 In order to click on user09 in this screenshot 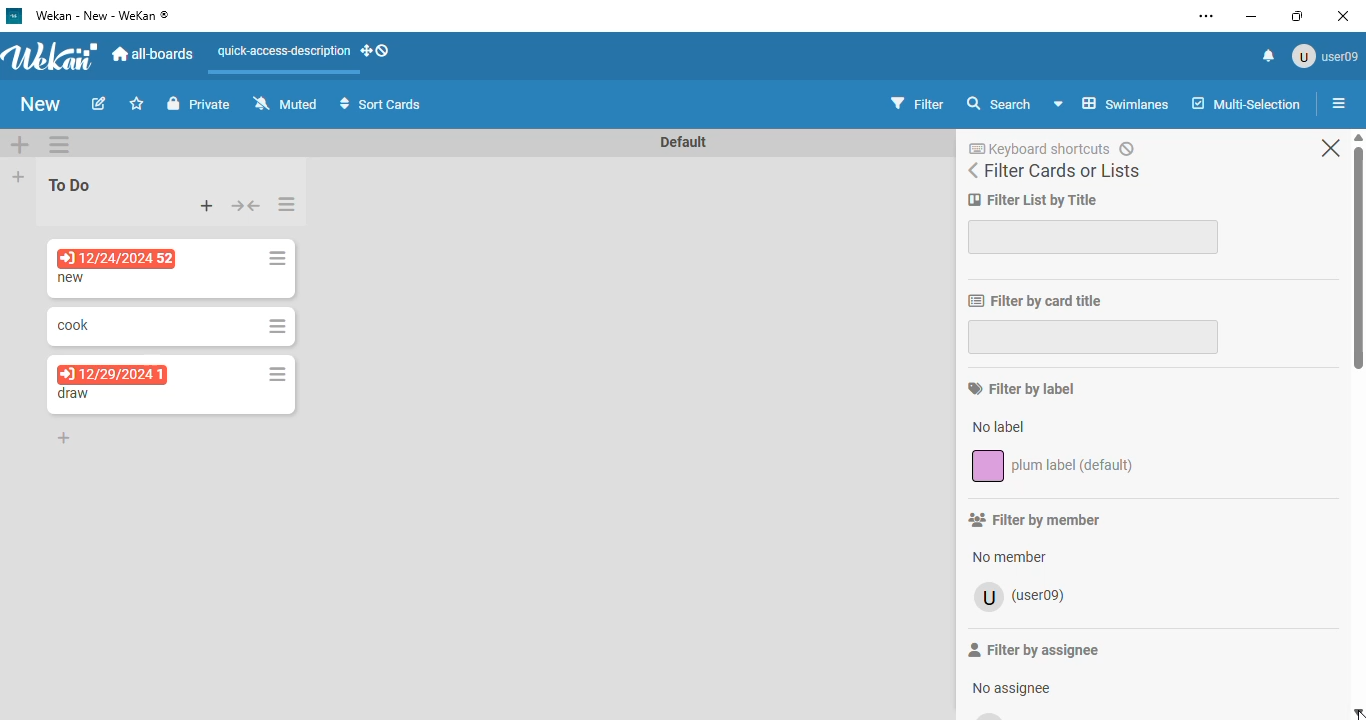, I will do `click(1018, 597)`.